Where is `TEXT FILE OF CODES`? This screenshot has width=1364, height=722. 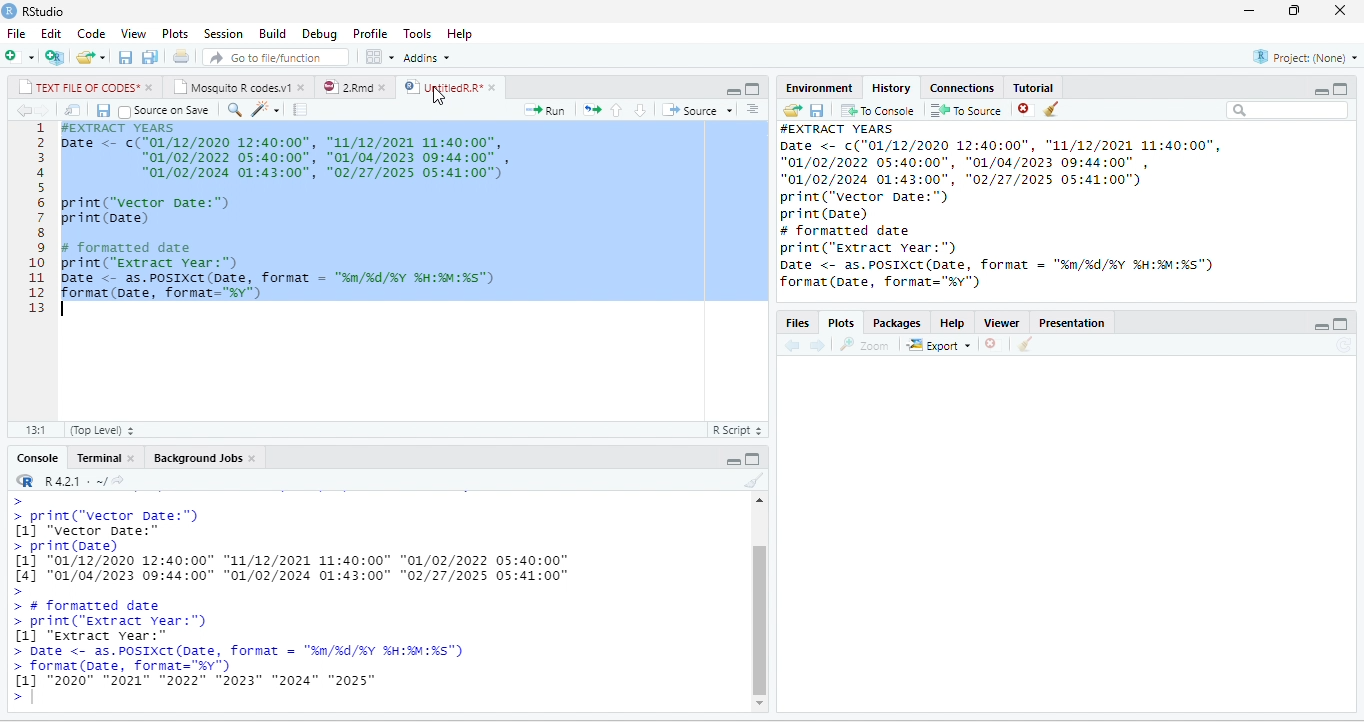
TEXT FILE OF CODES is located at coordinates (78, 87).